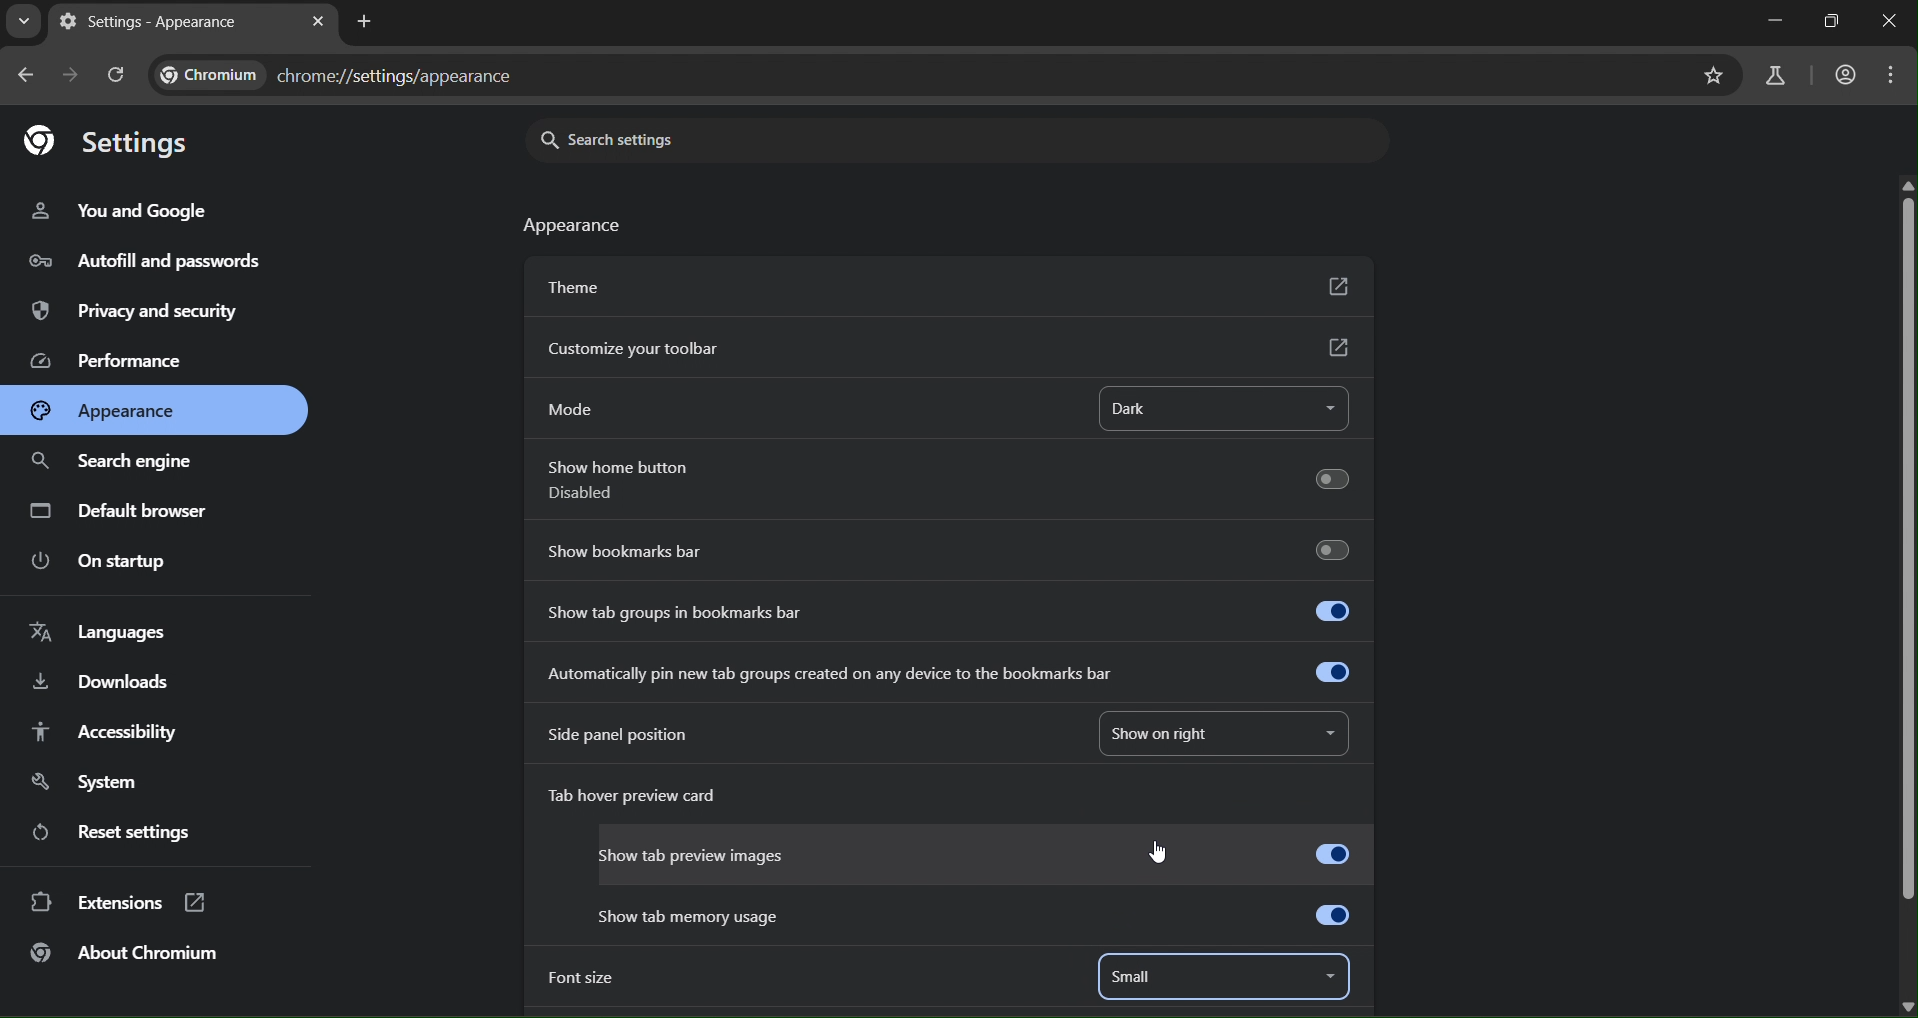 The image size is (1918, 1018). What do you see at coordinates (316, 20) in the screenshot?
I see `close tab` at bounding box center [316, 20].